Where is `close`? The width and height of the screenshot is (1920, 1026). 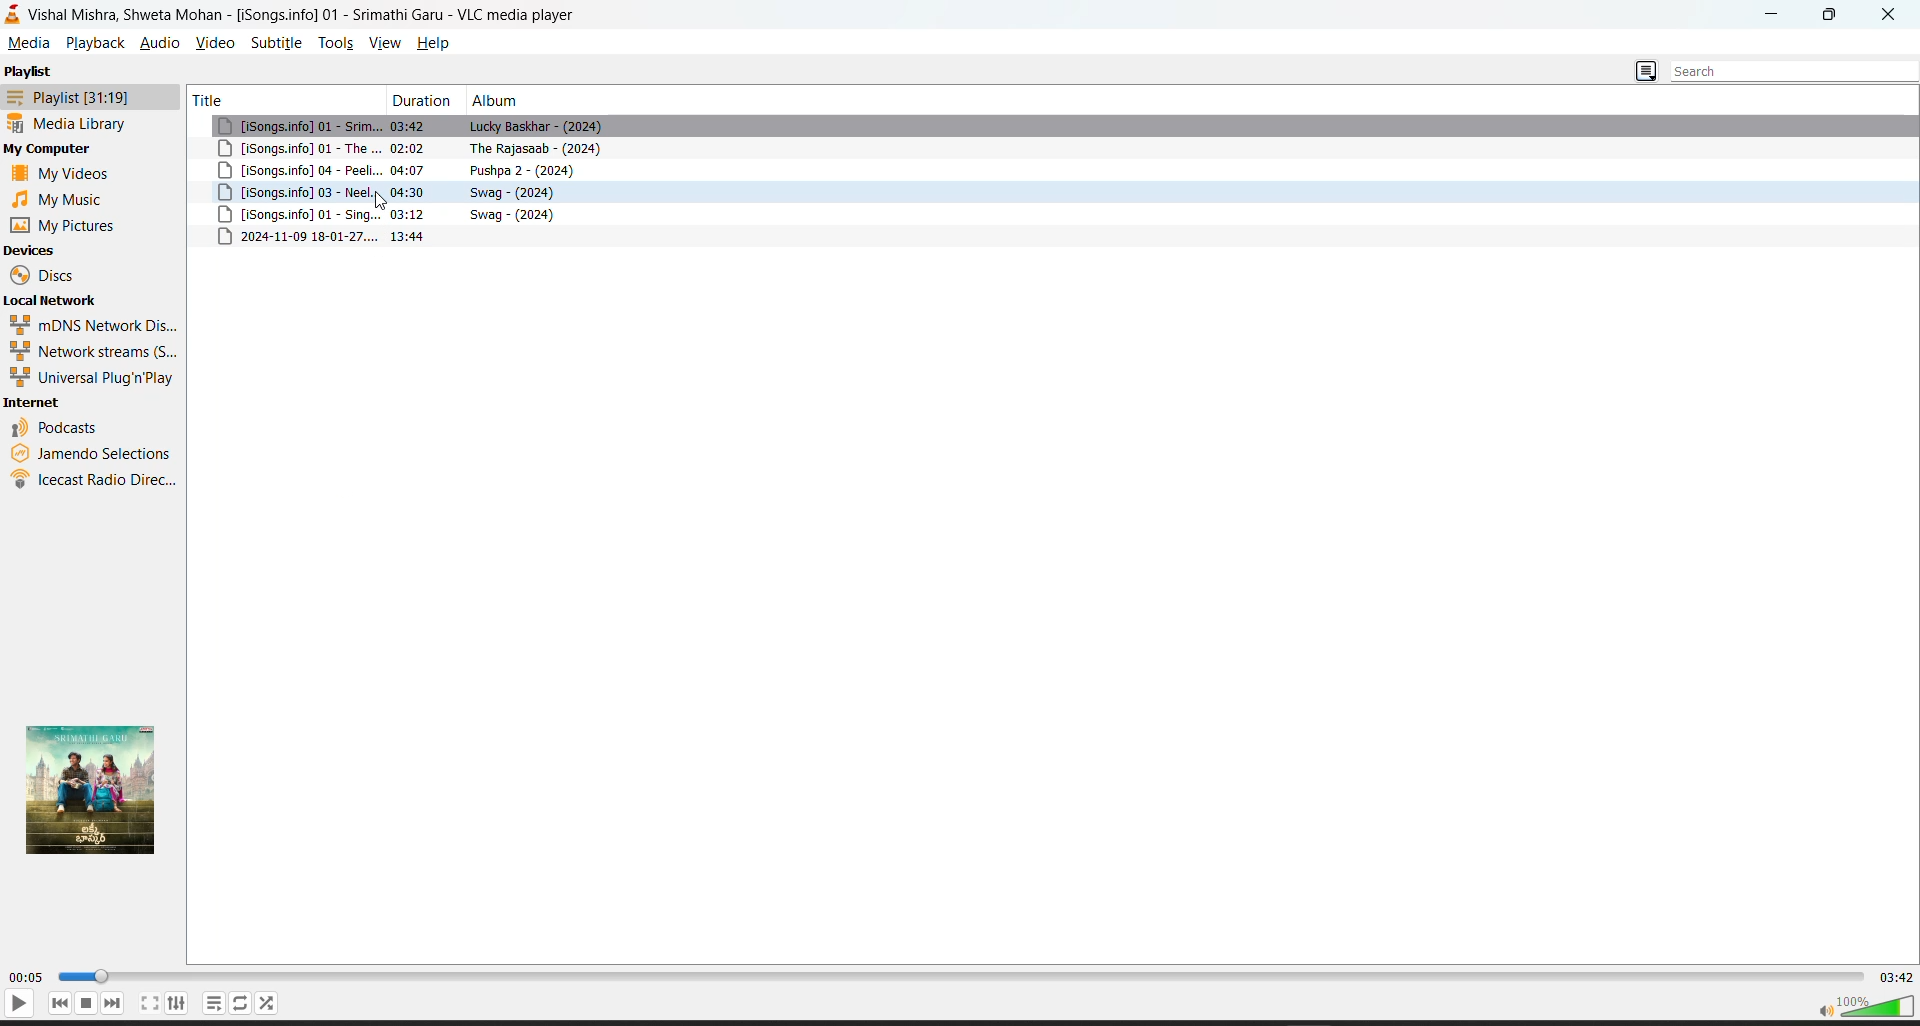 close is located at coordinates (1895, 14).